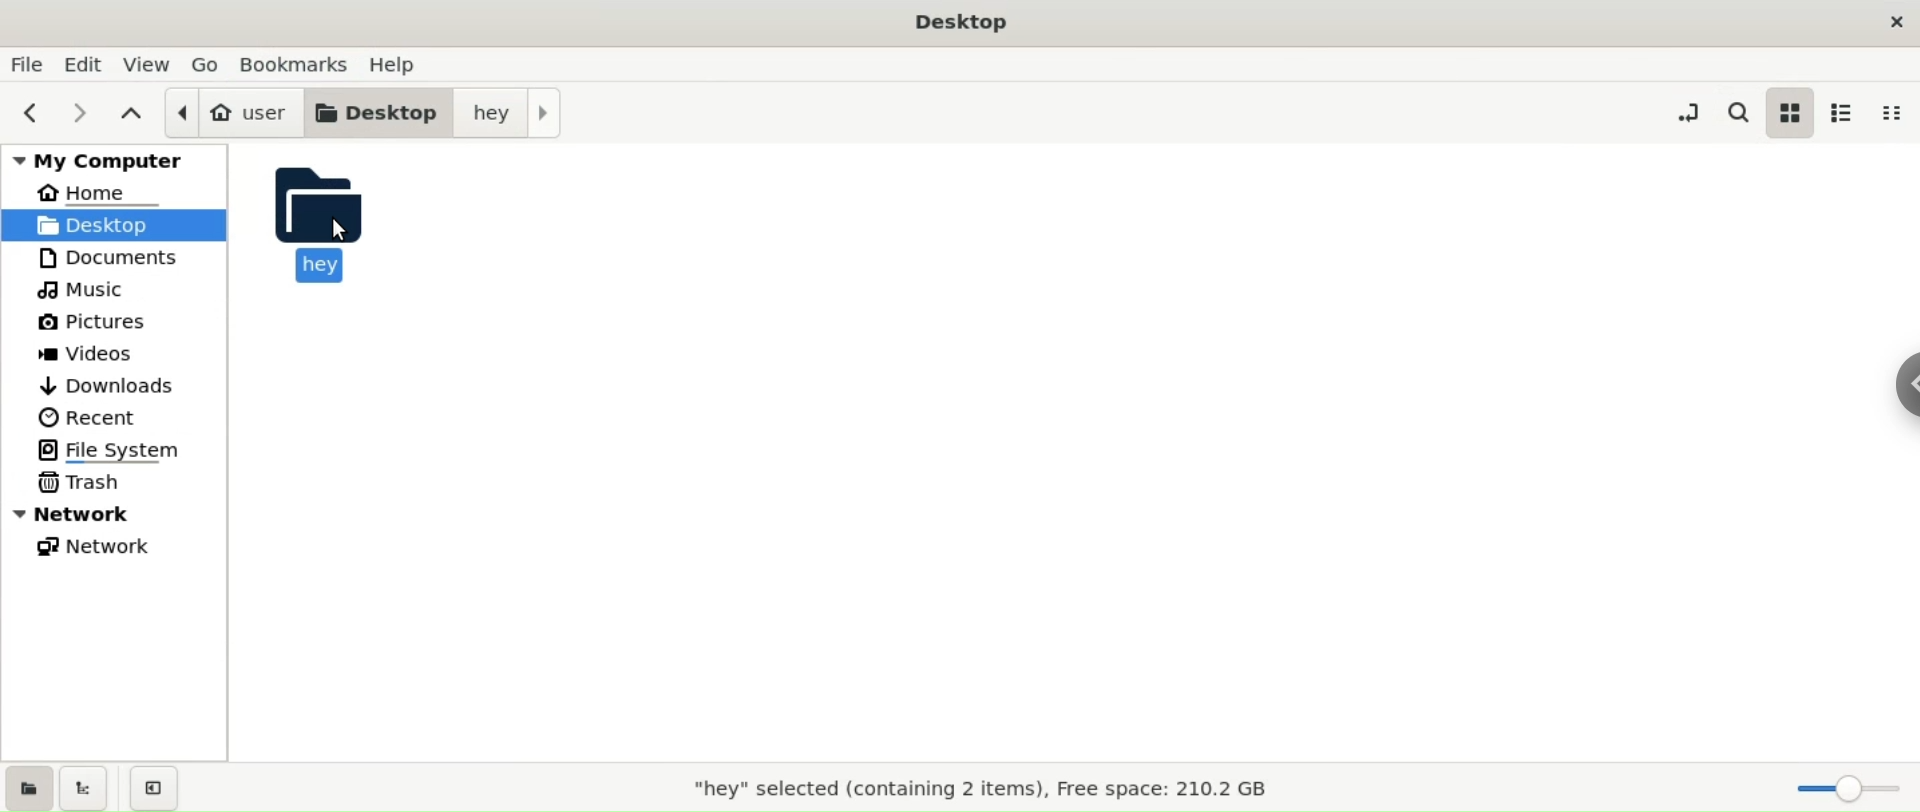 This screenshot has height=812, width=1920. What do you see at coordinates (112, 453) in the screenshot?
I see `file system` at bounding box center [112, 453].